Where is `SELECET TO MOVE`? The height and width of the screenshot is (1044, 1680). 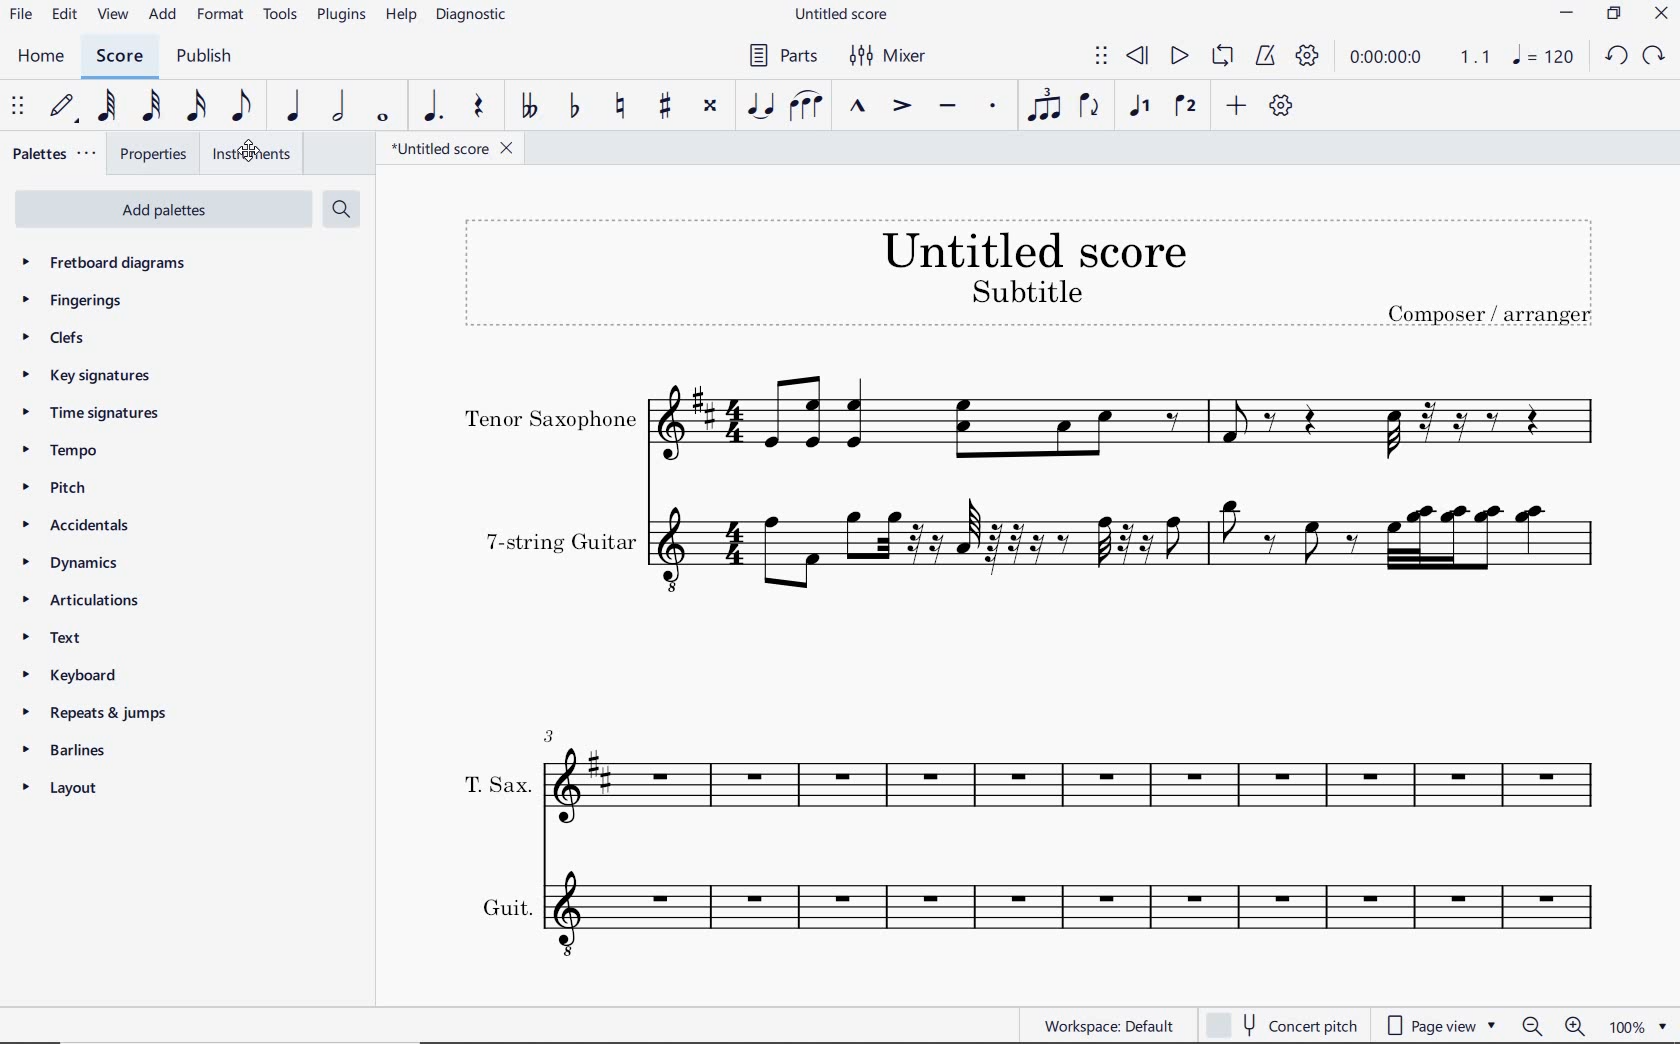
SELECET TO MOVE is located at coordinates (18, 107).